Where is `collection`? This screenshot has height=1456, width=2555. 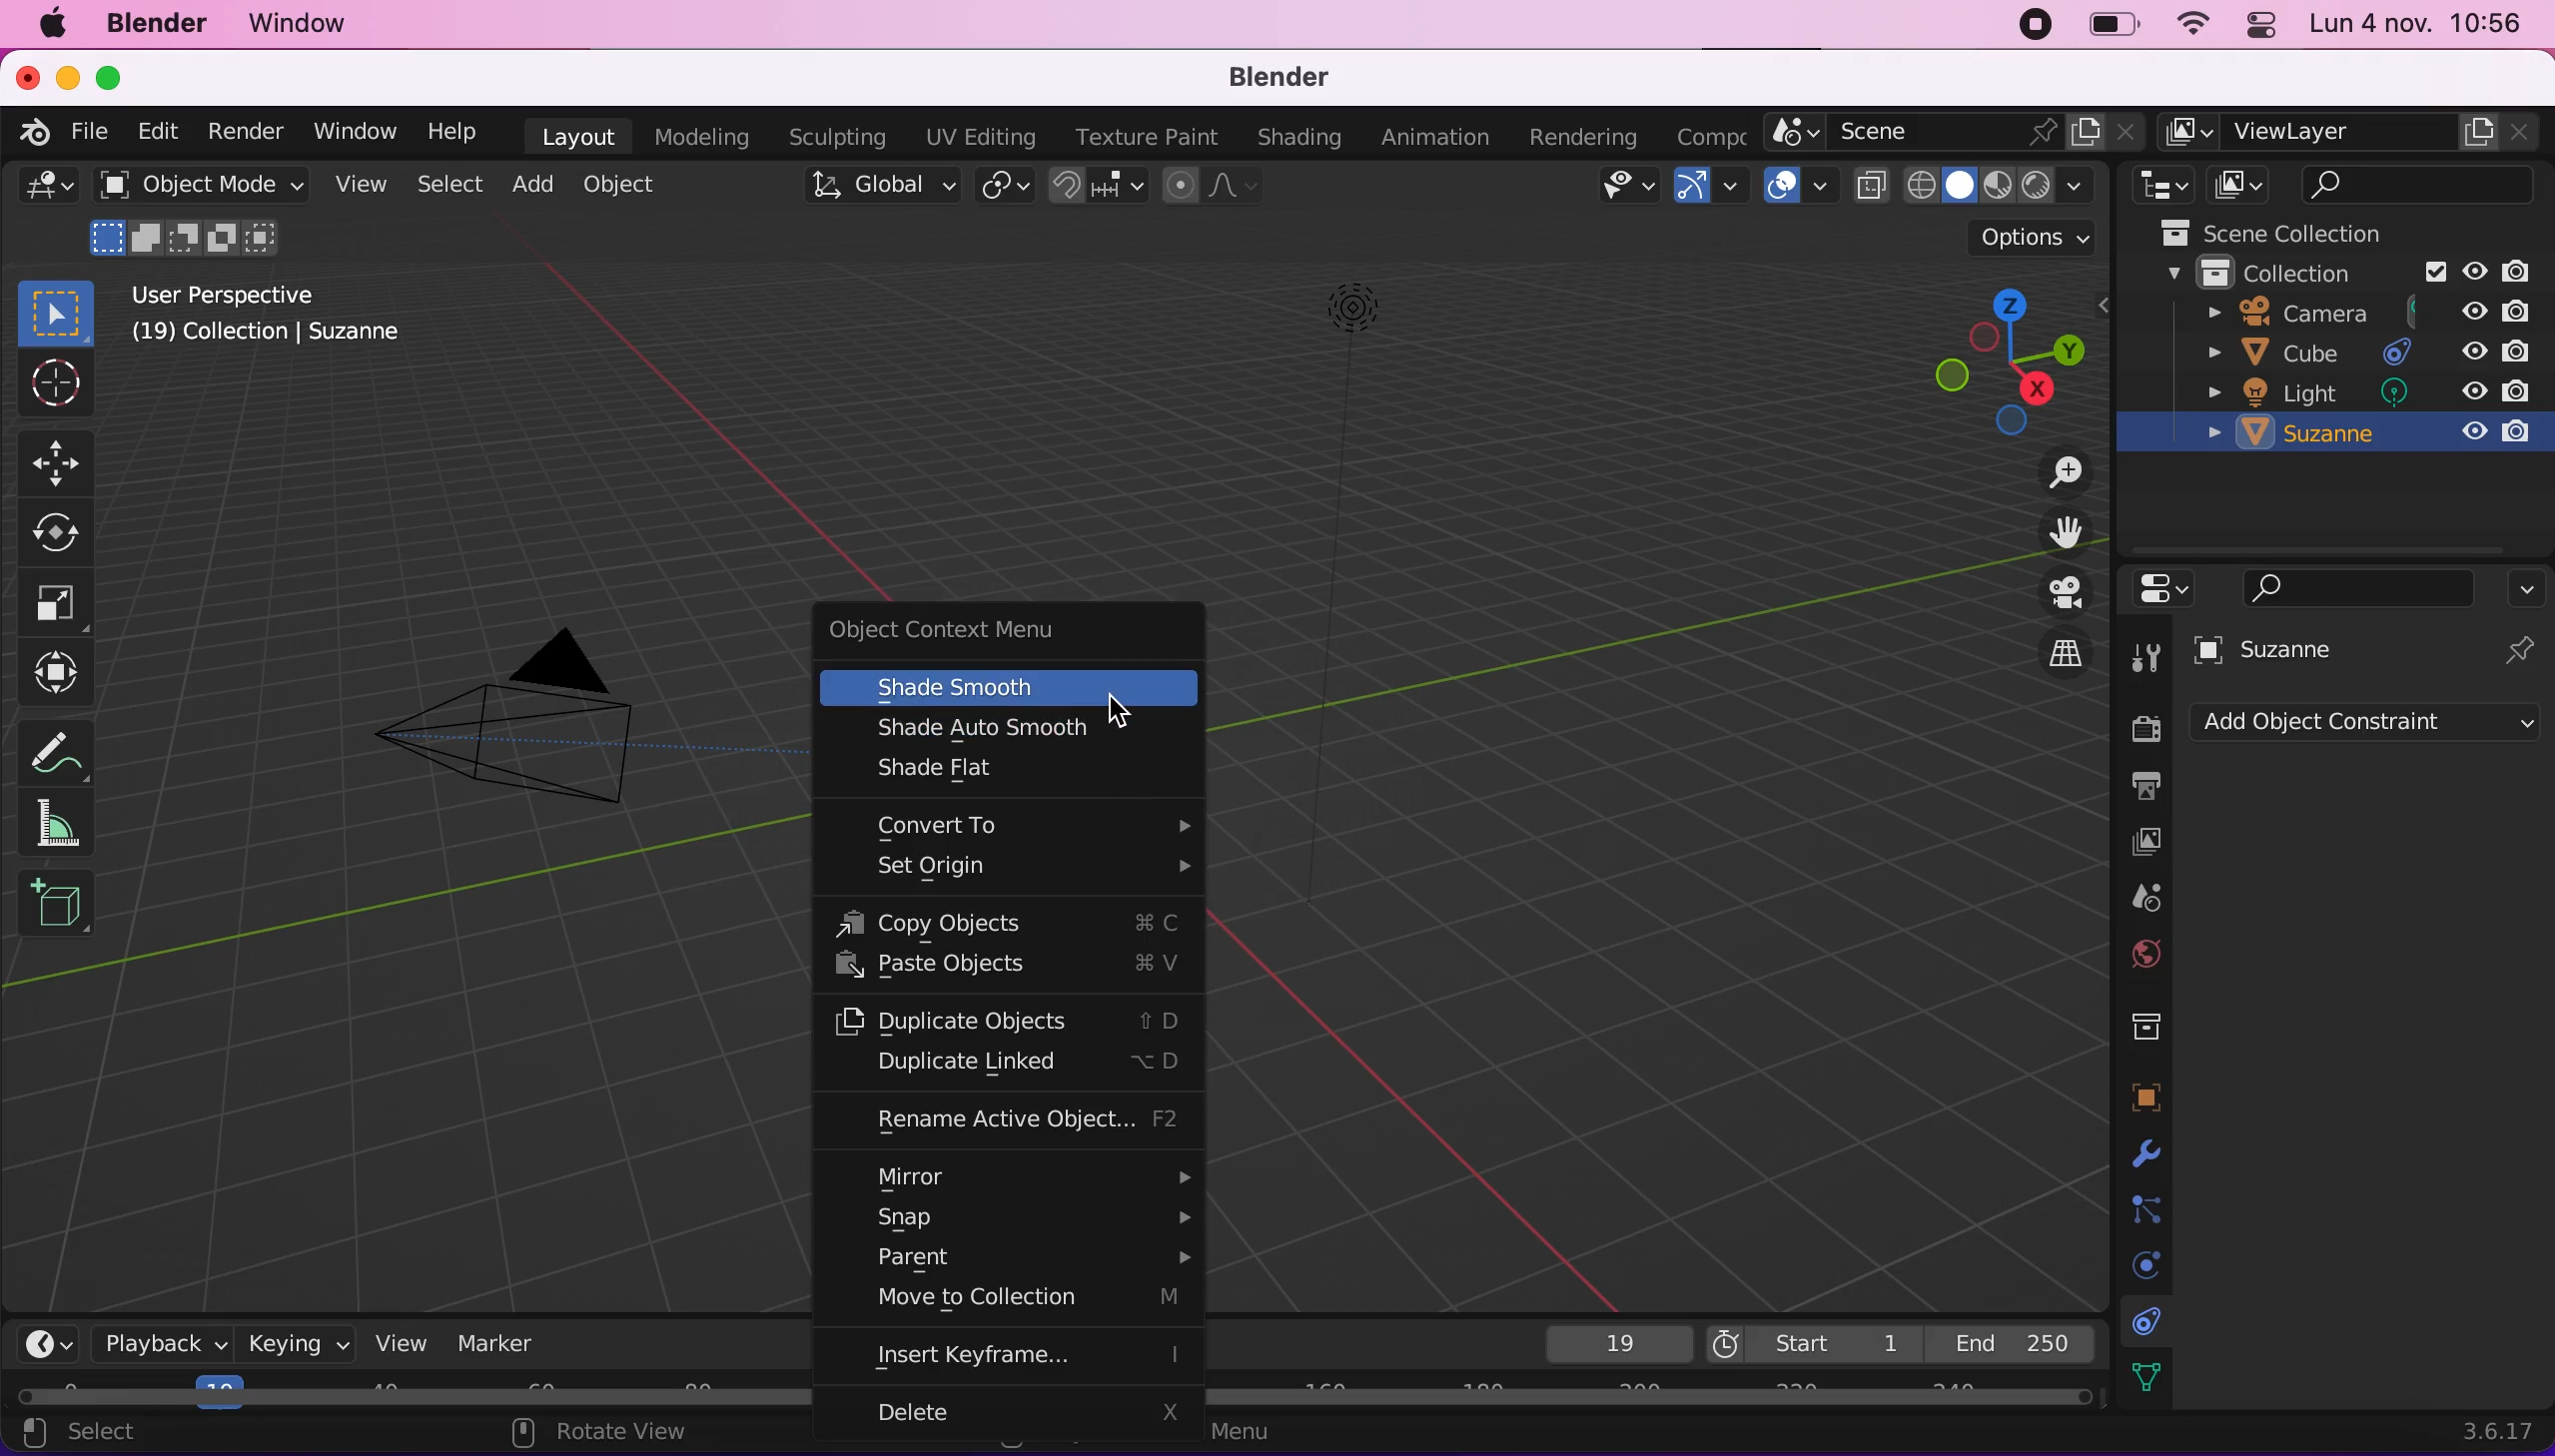
collection is located at coordinates (2357, 274).